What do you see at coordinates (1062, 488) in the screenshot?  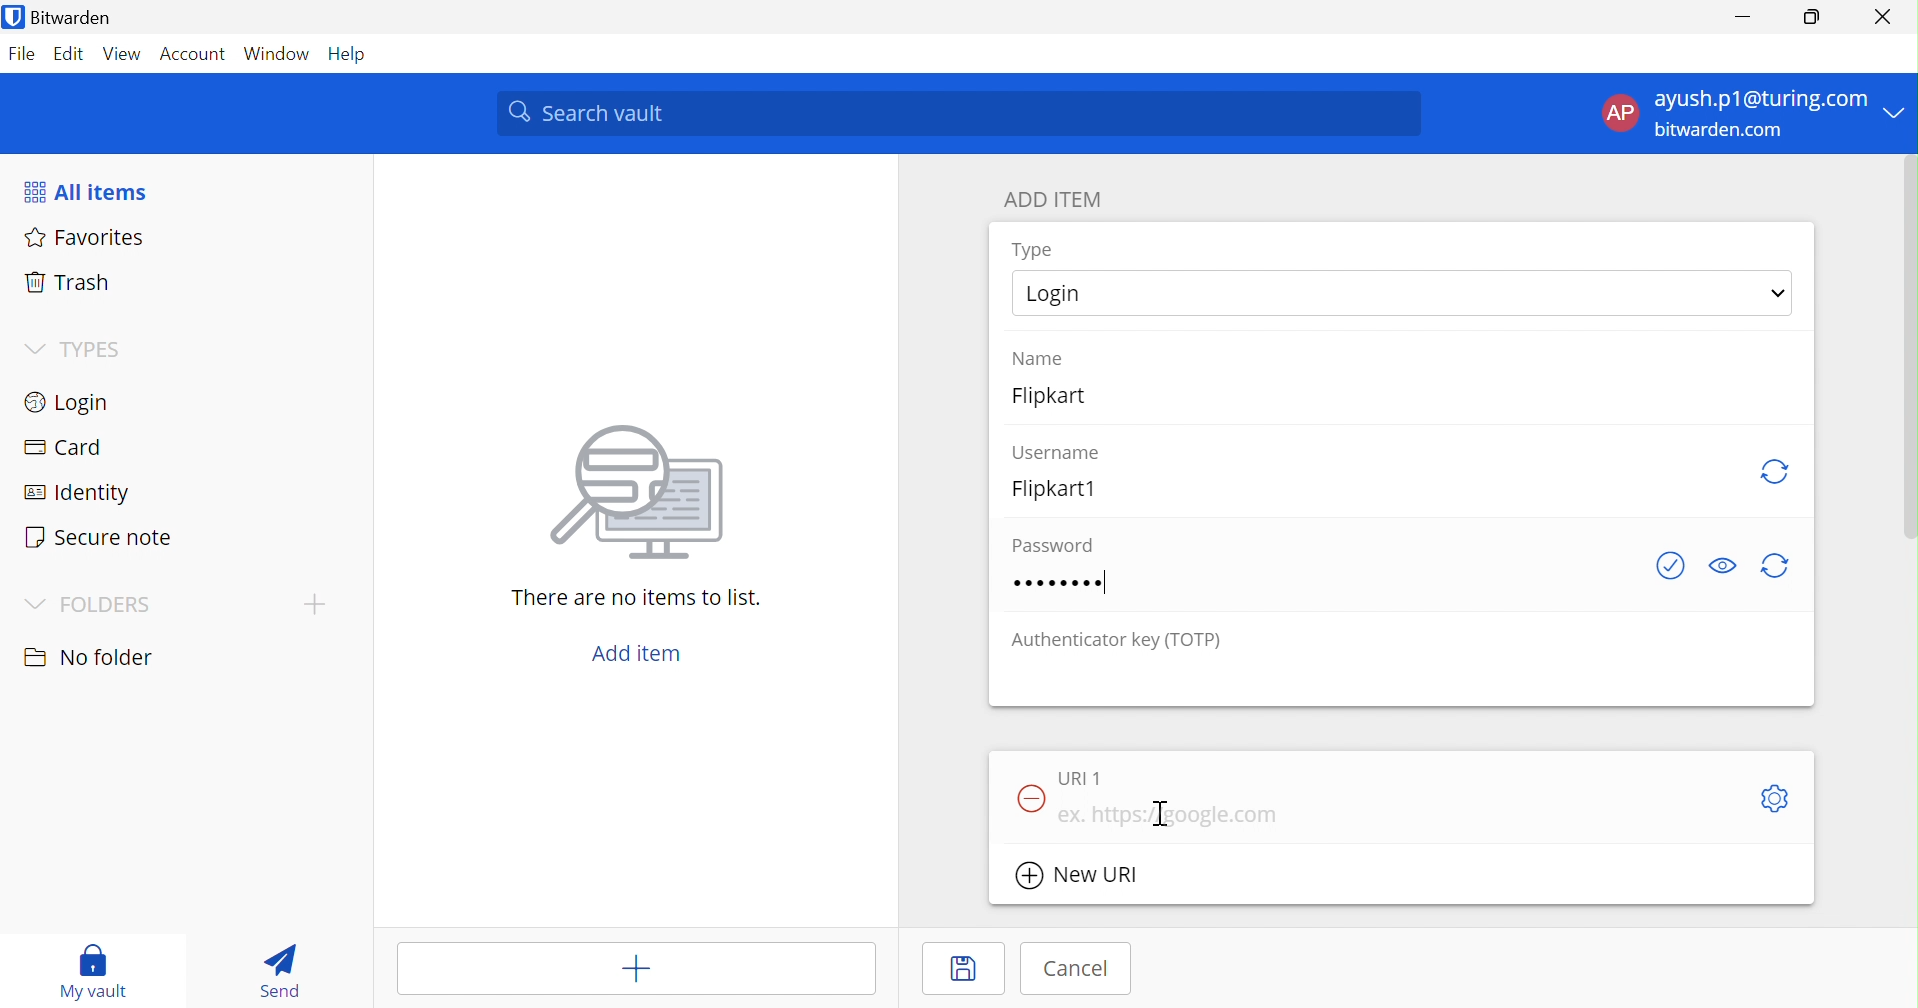 I see `Flipkart1` at bounding box center [1062, 488].